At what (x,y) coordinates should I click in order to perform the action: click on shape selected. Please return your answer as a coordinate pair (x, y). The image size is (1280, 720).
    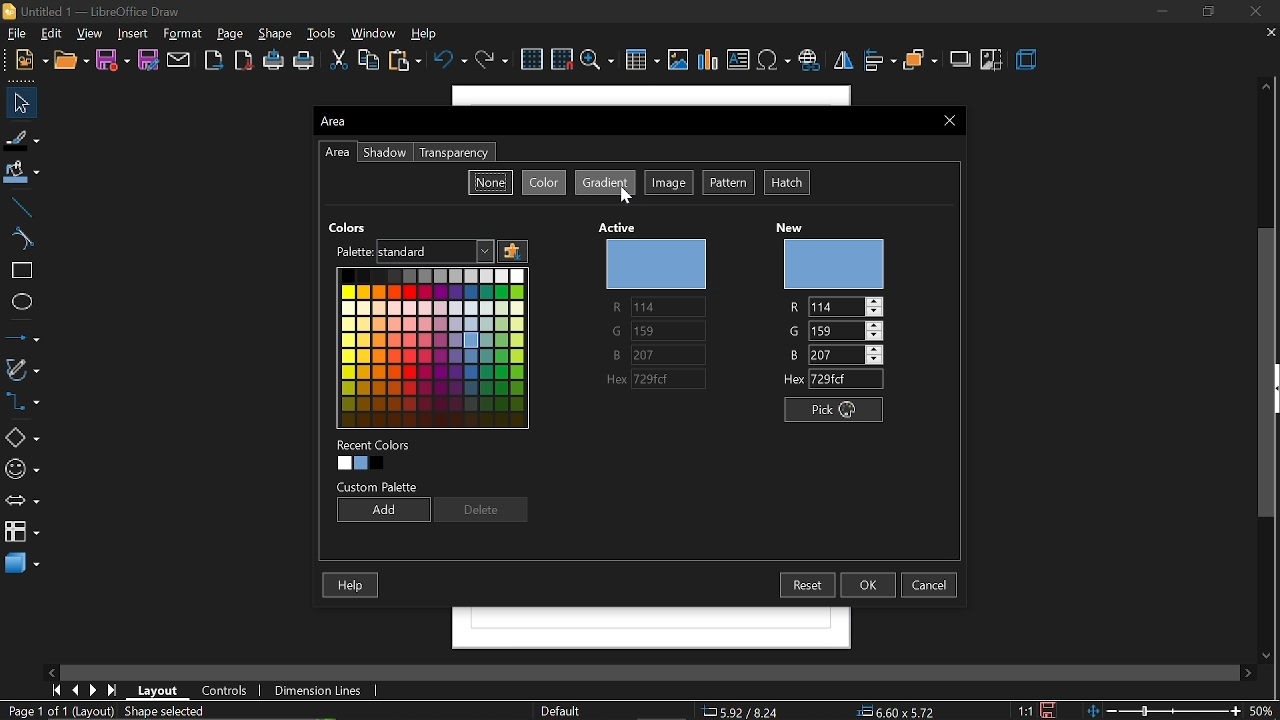
    Looking at the image, I should click on (161, 710).